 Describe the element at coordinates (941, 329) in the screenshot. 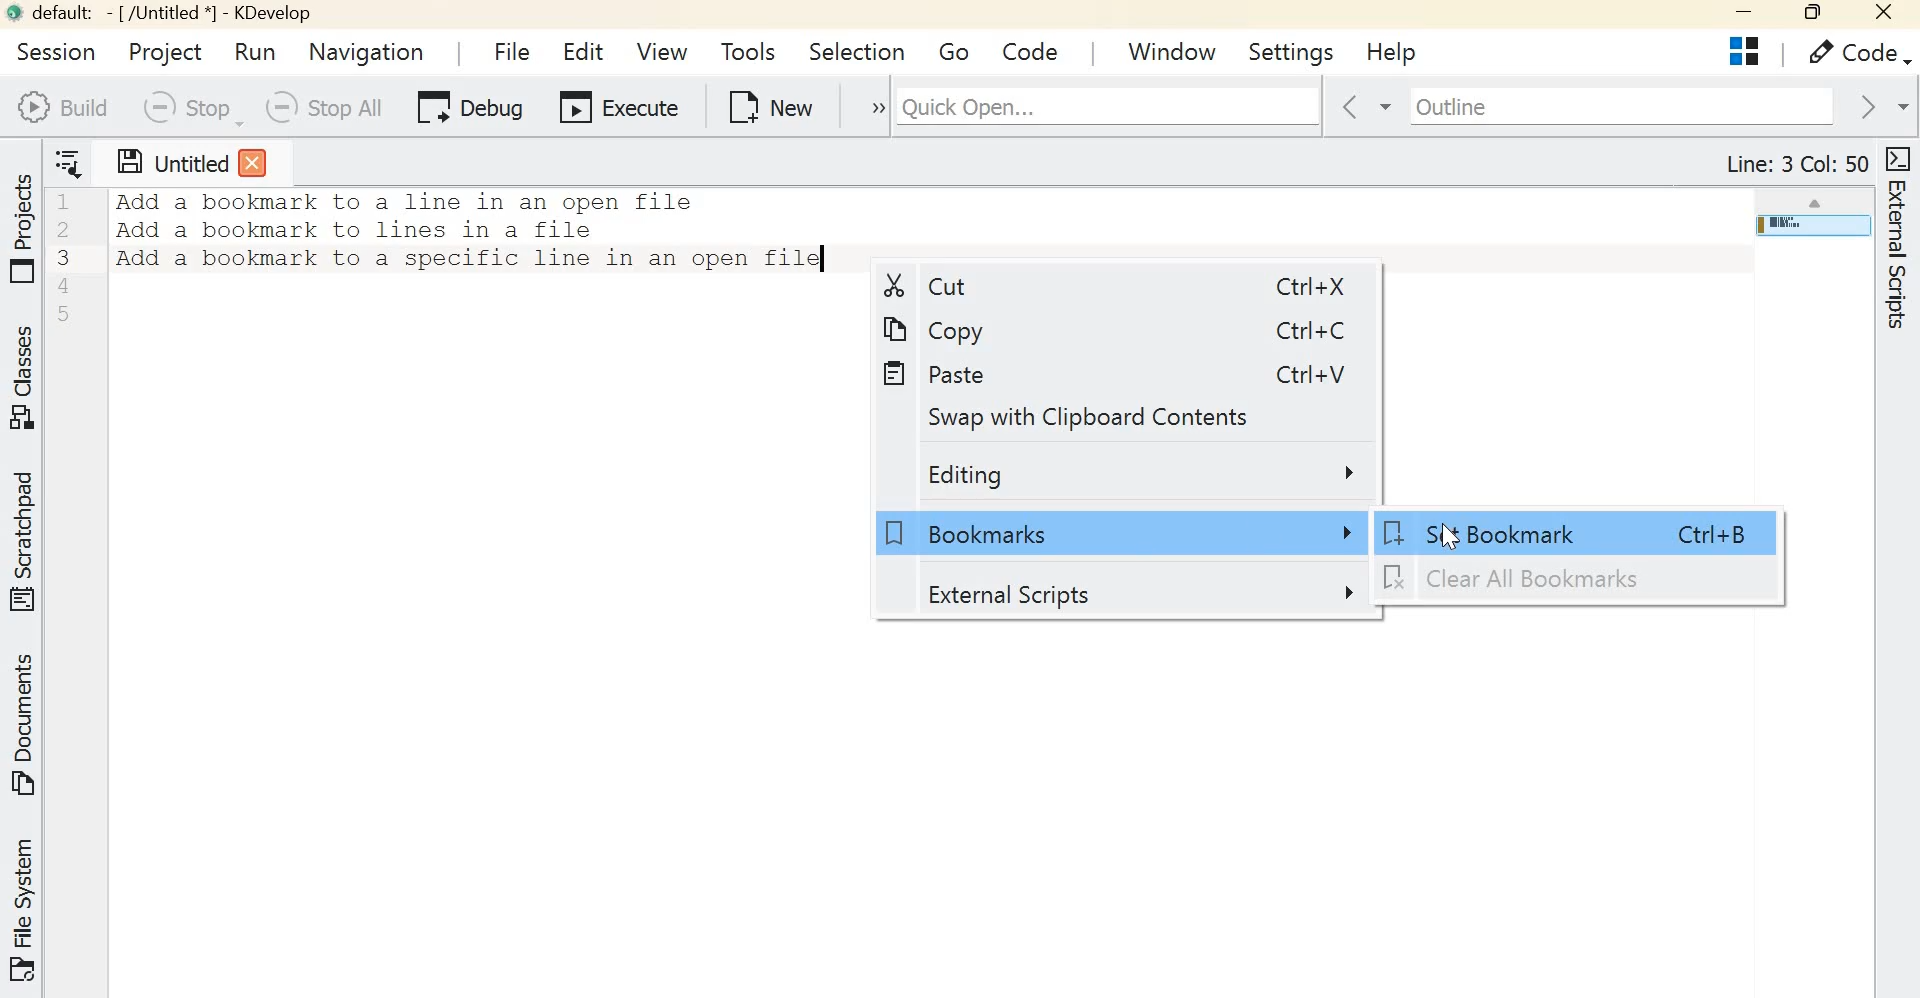

I see `copy` at that location.